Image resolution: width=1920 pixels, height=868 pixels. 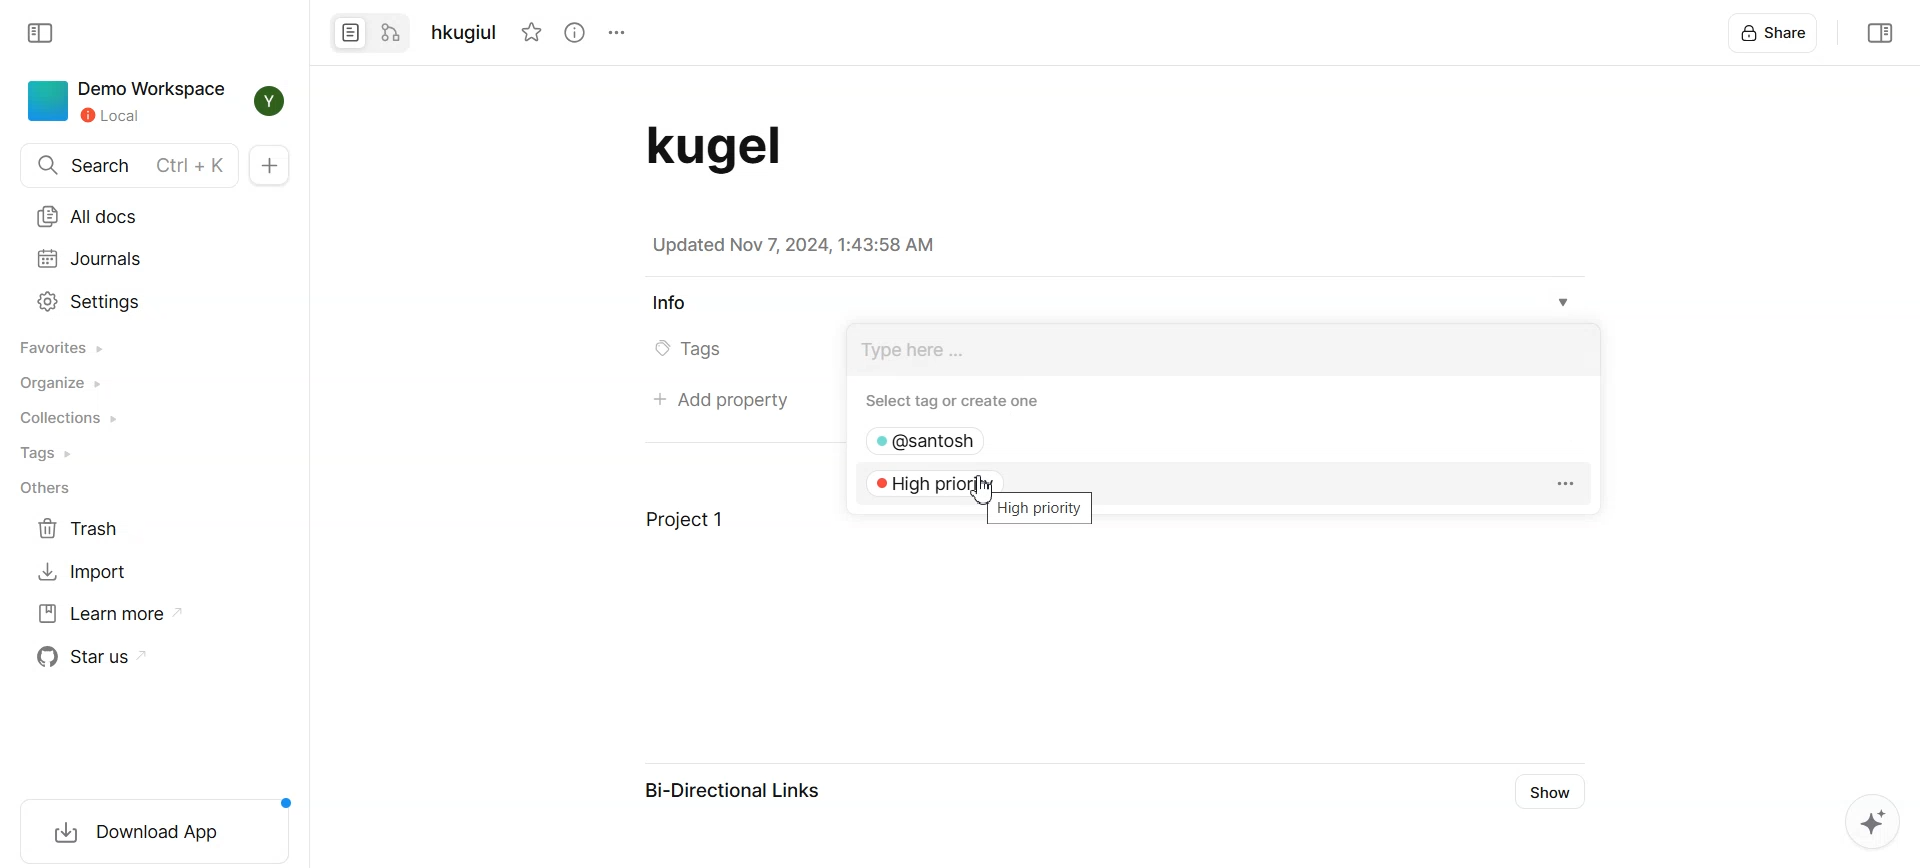 What do you see at coordinates (1879, 33) in the screenshot?
I see `Collapse sidebar` at bounding box center [1879, 33].